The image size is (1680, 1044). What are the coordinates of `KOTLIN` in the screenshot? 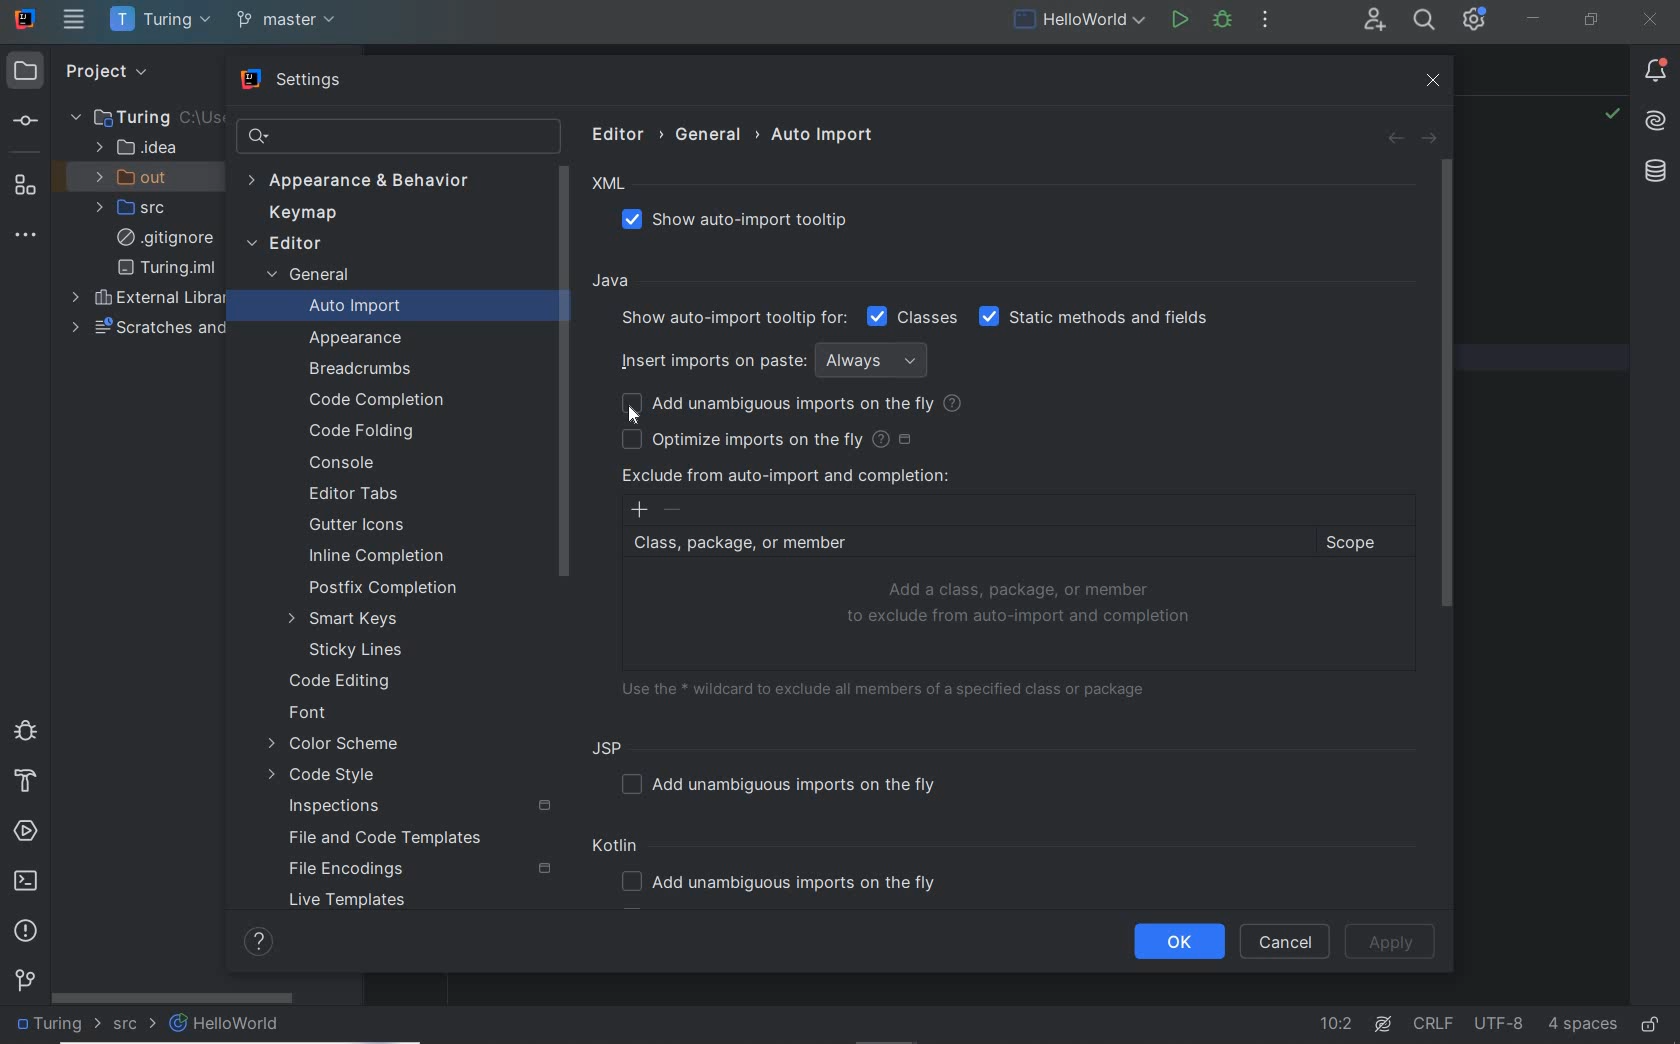 It's located at (619, 848).